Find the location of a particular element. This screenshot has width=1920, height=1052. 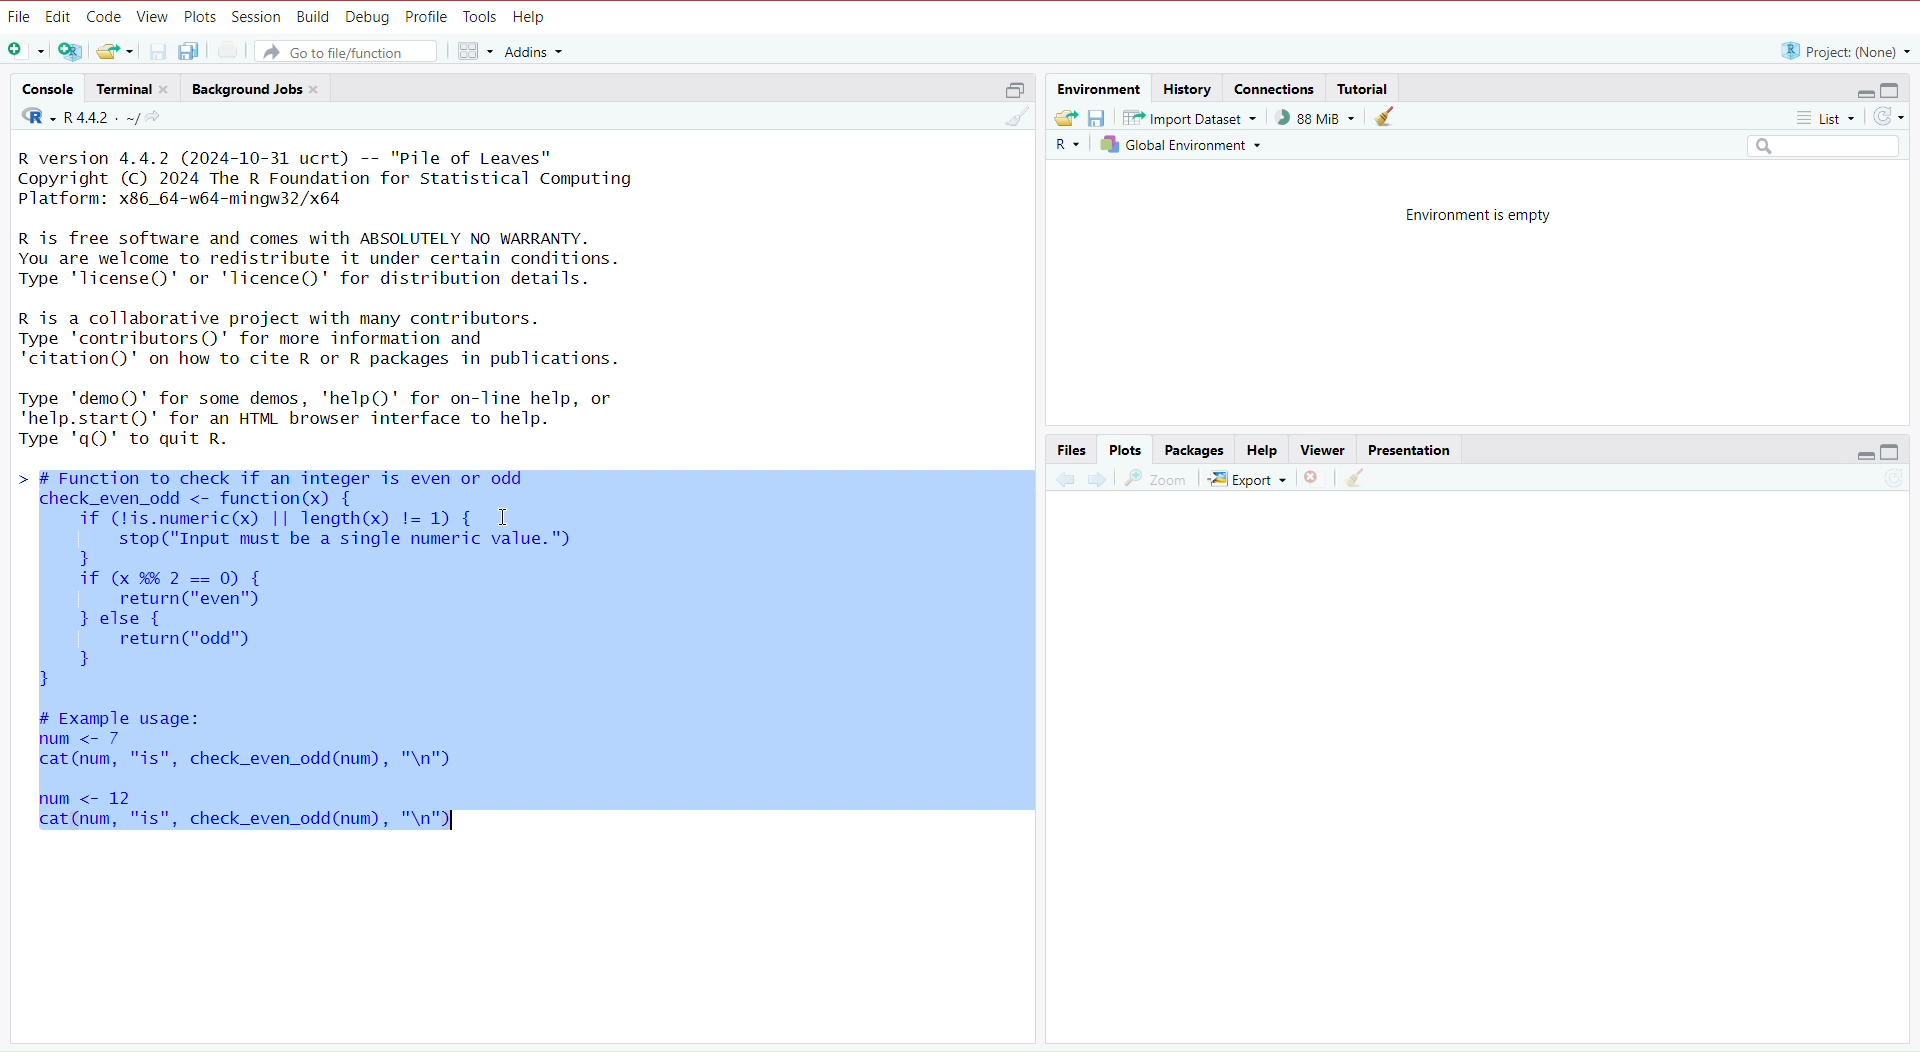

connections is located at coordinates (1276, 91).